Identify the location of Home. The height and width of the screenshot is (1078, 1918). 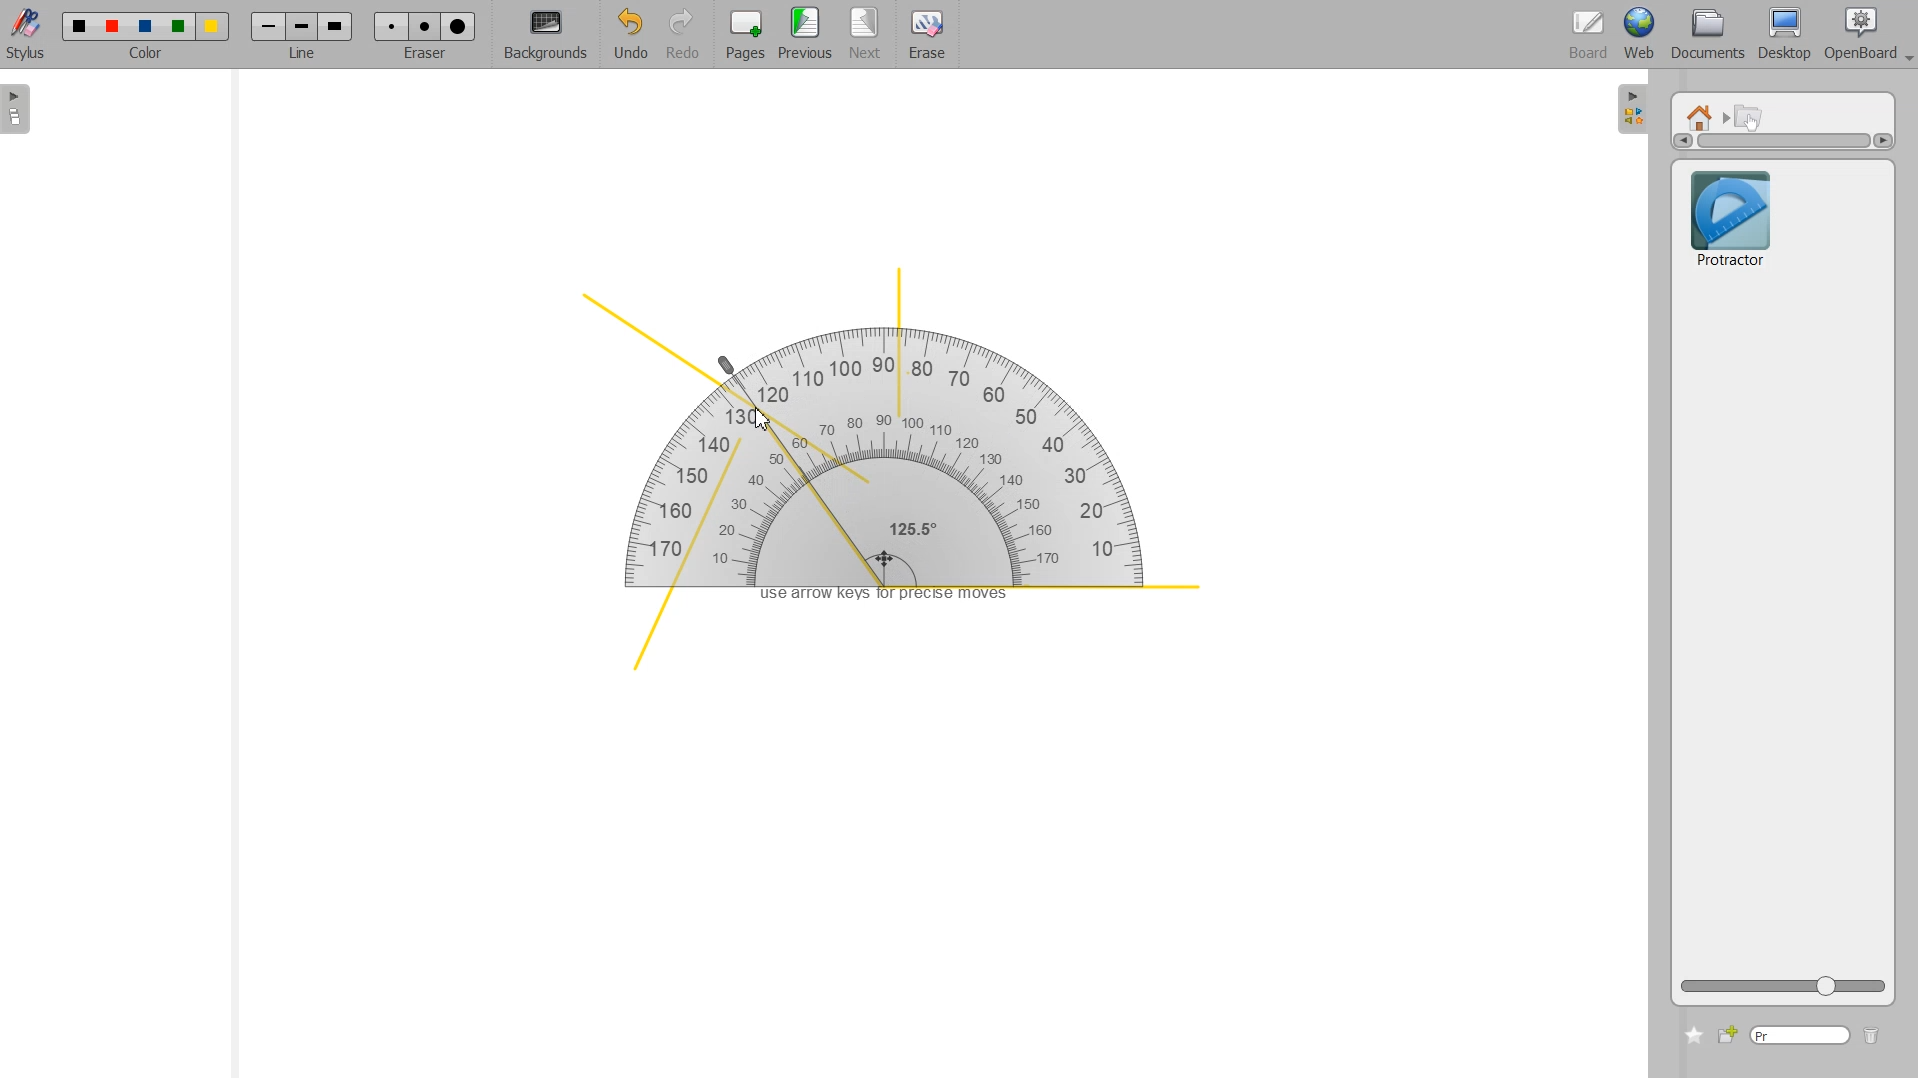
(1703, 116).